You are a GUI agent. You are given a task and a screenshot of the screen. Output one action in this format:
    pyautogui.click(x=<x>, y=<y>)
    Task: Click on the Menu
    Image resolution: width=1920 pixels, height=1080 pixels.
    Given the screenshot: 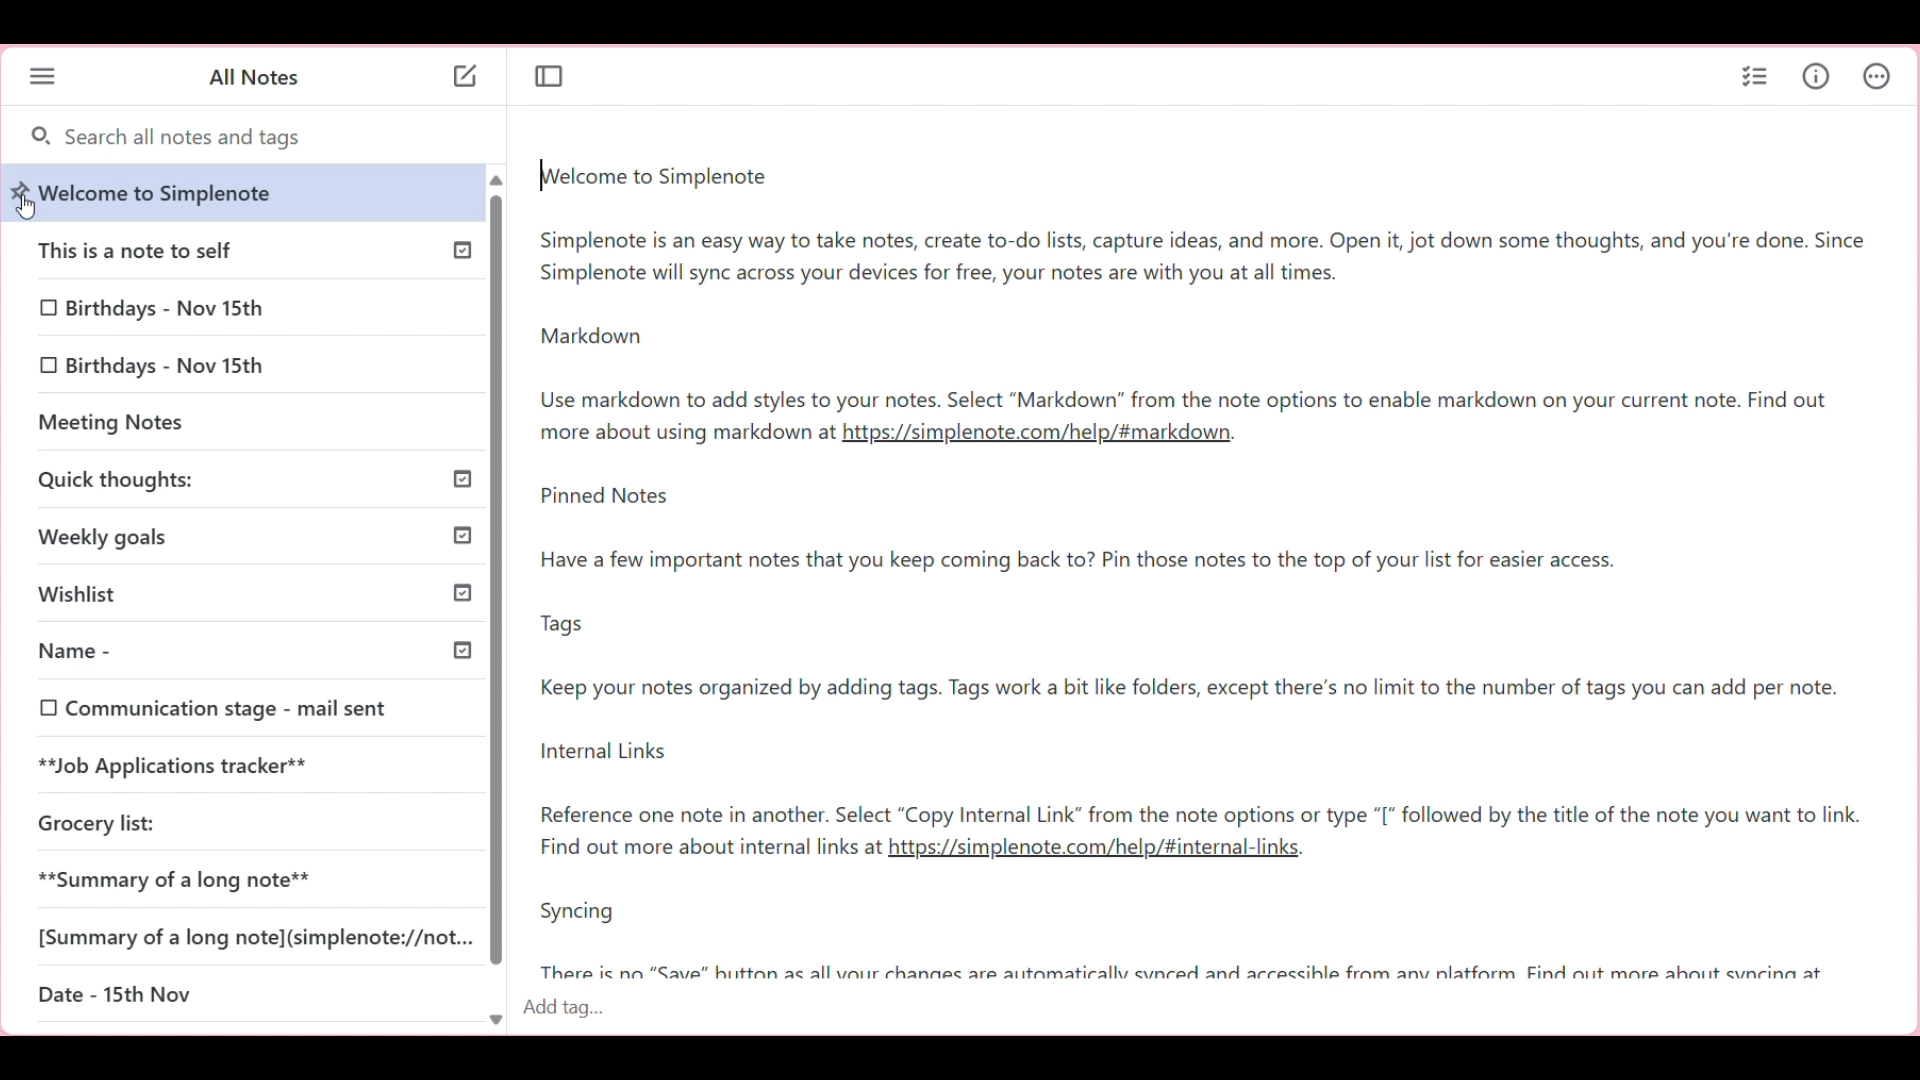 What is the action you would take?
    pyautogui.click(x=43, y=78)
    